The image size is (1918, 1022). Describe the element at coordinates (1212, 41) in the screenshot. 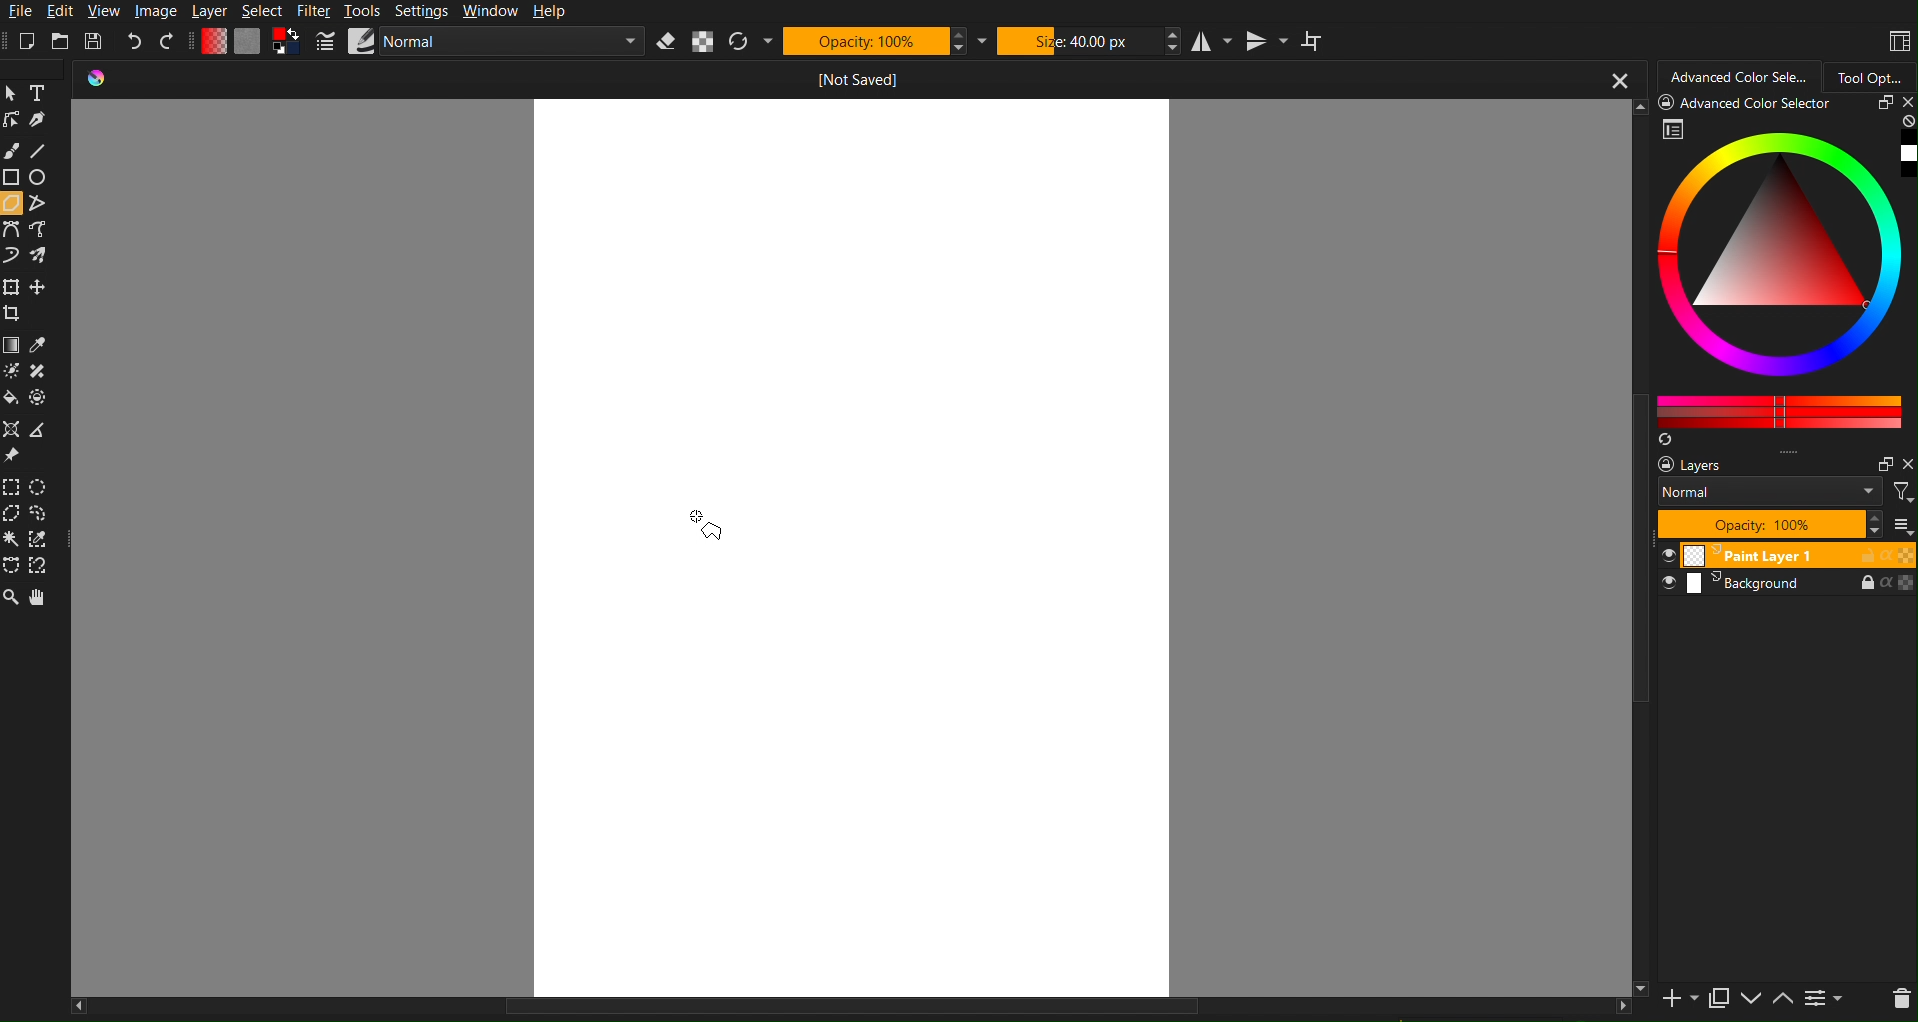

I see `Horizontal Mirror` at that location.